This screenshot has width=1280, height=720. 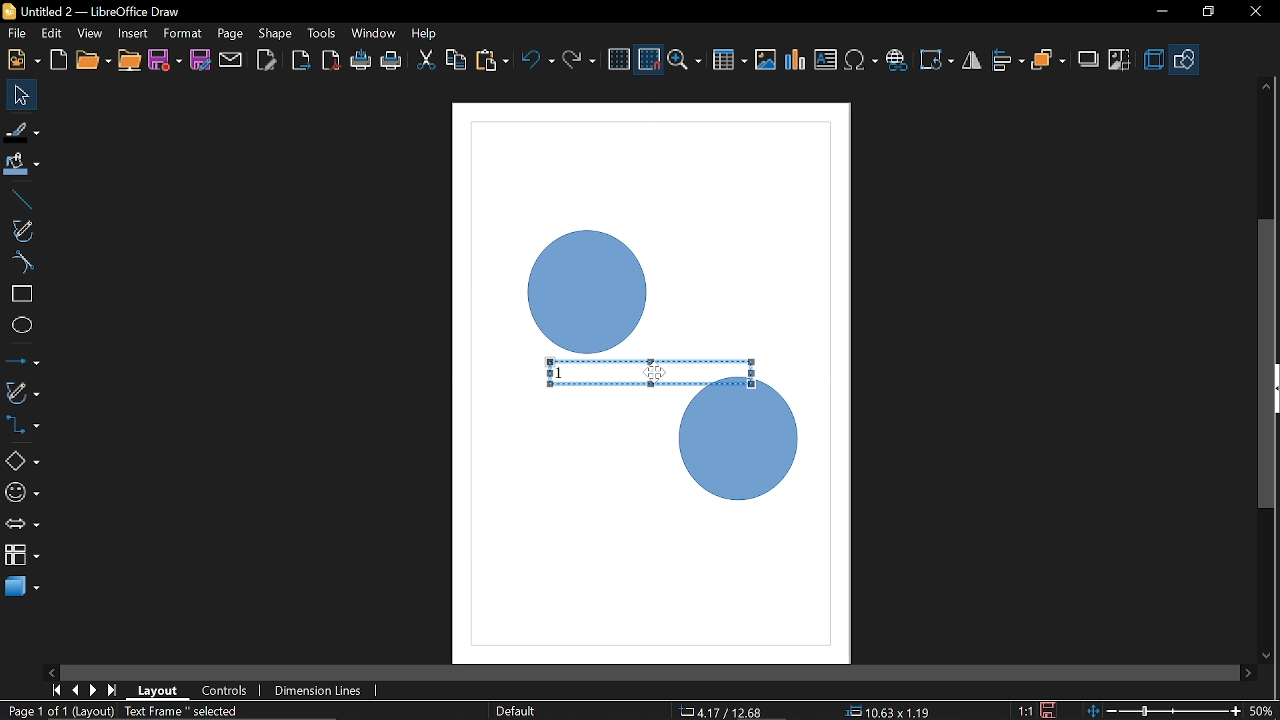 What do you see at coordinates (1159, 13) in the screenshot?
I see `Minimize` at bounding box center [1159, 13].